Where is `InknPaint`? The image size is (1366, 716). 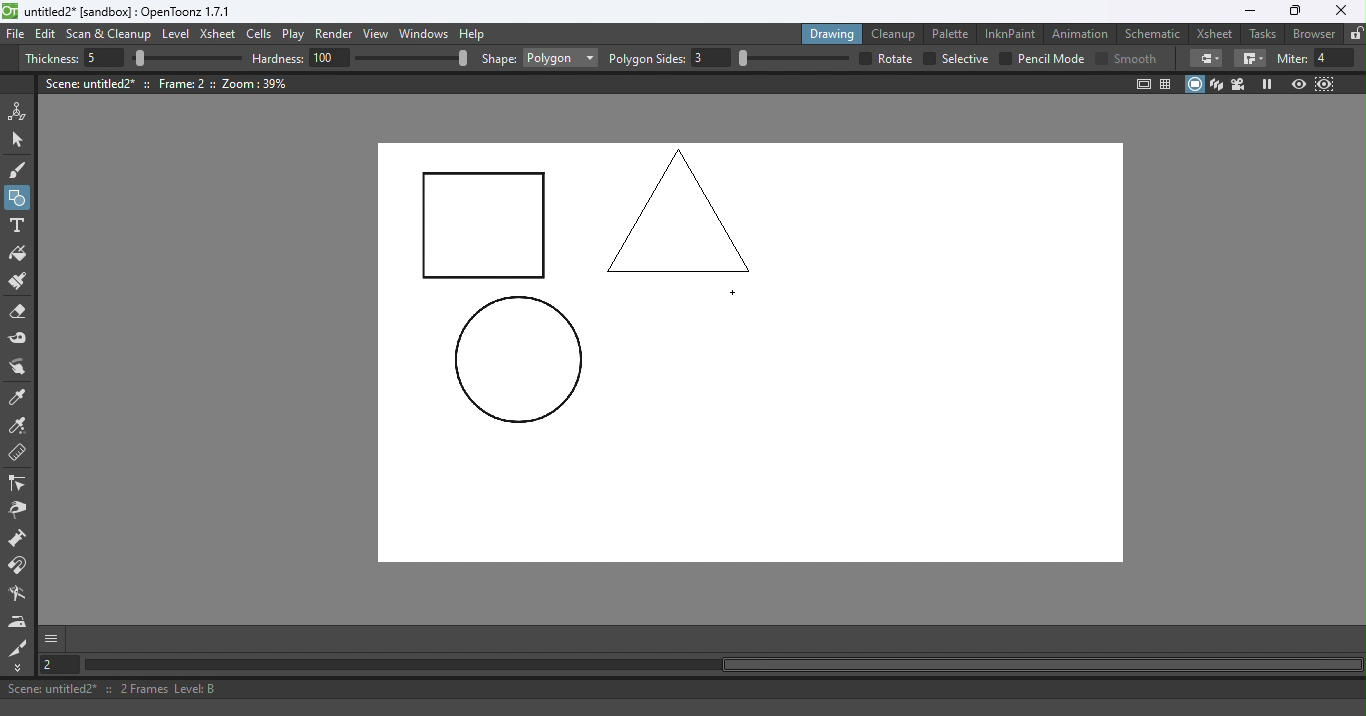
InknPaint is located at coordinates (1011, 32).